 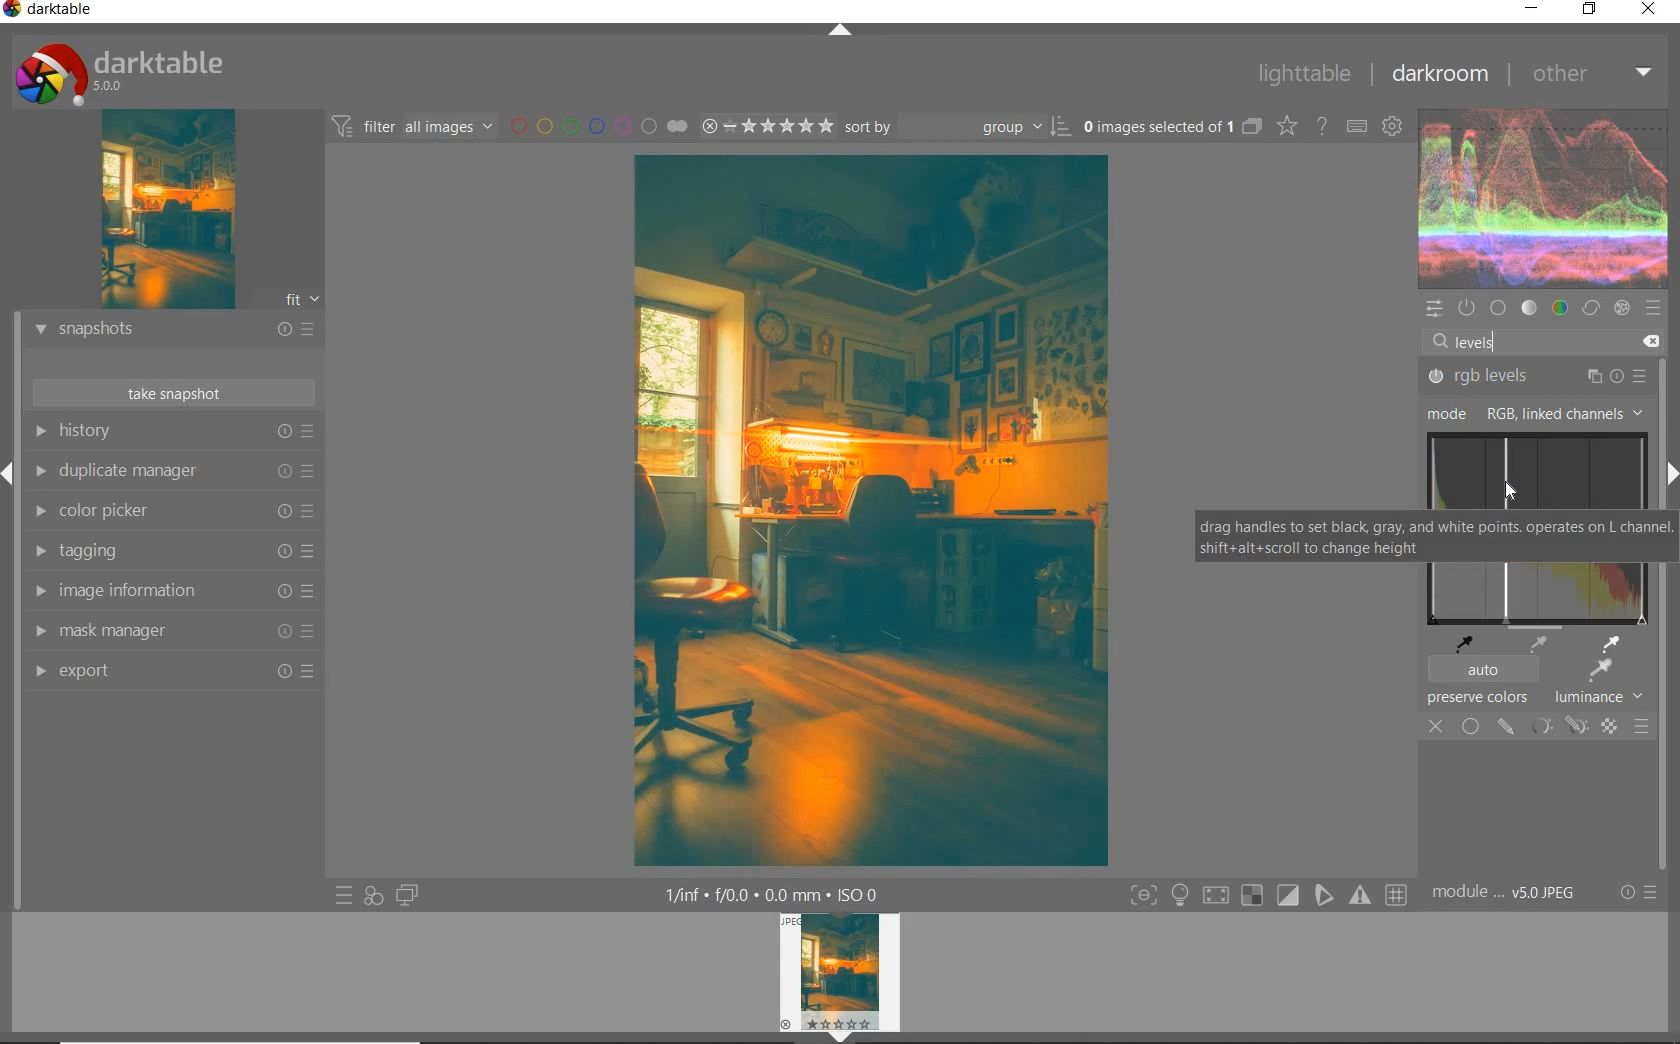 I want to click on pick black point from image, so click(x=1467, y=642).